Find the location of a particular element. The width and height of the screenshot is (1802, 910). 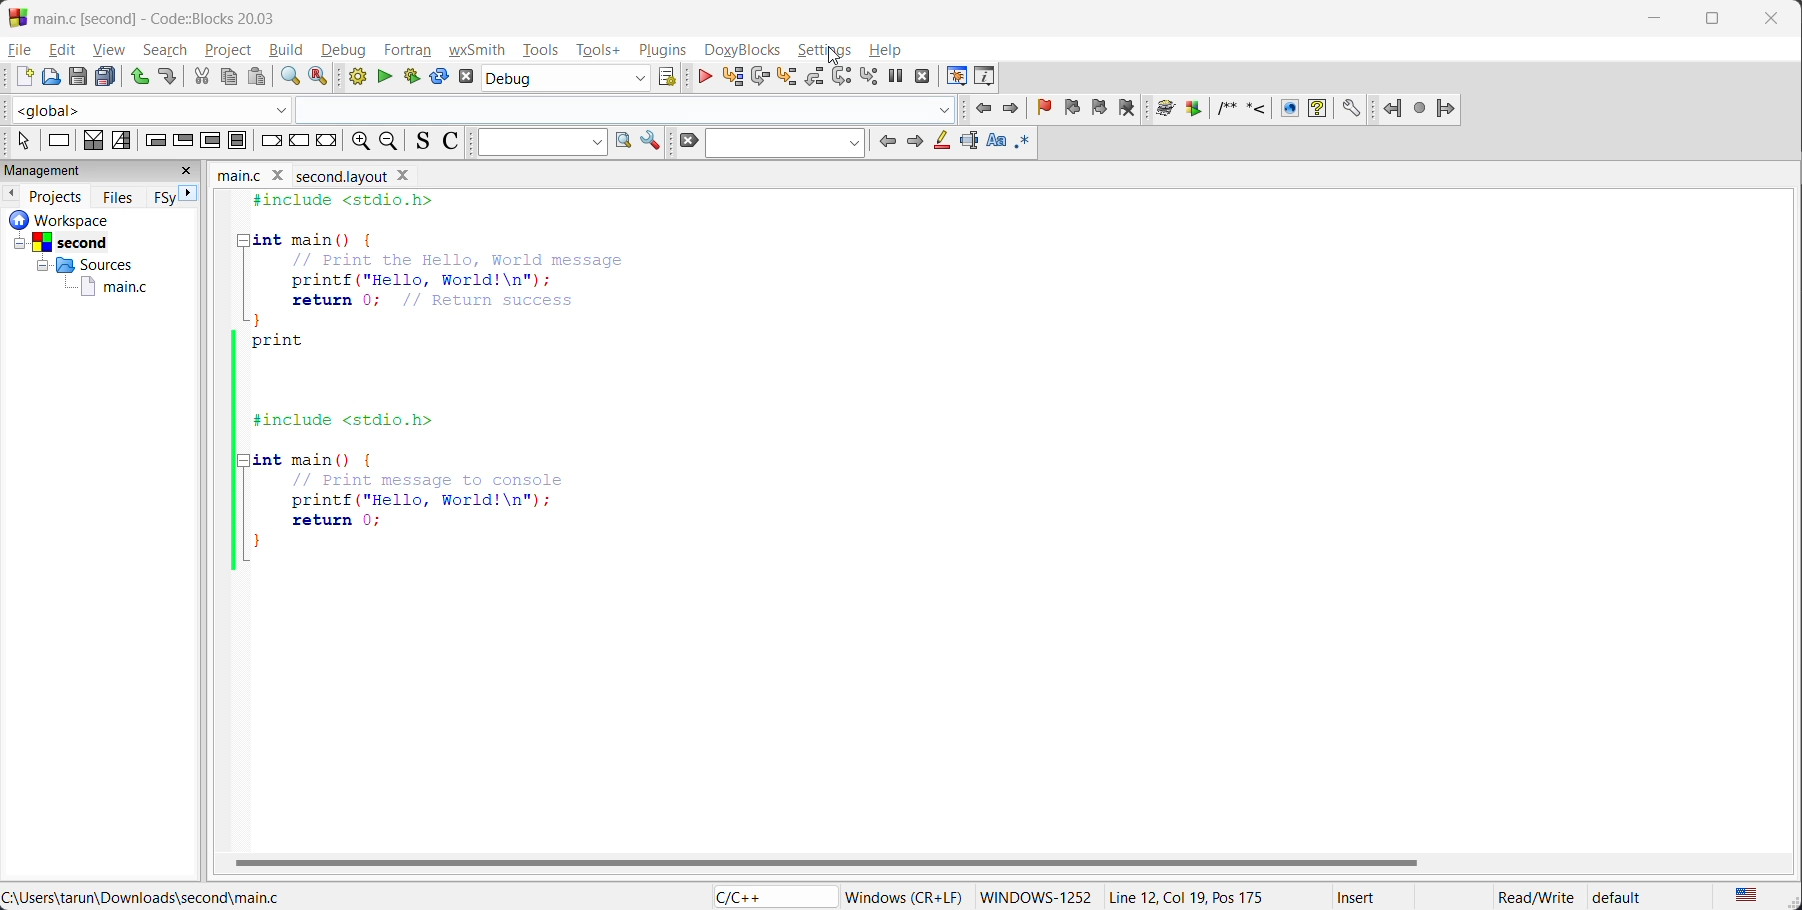

wxsmith is located at coordinates (479, 51).